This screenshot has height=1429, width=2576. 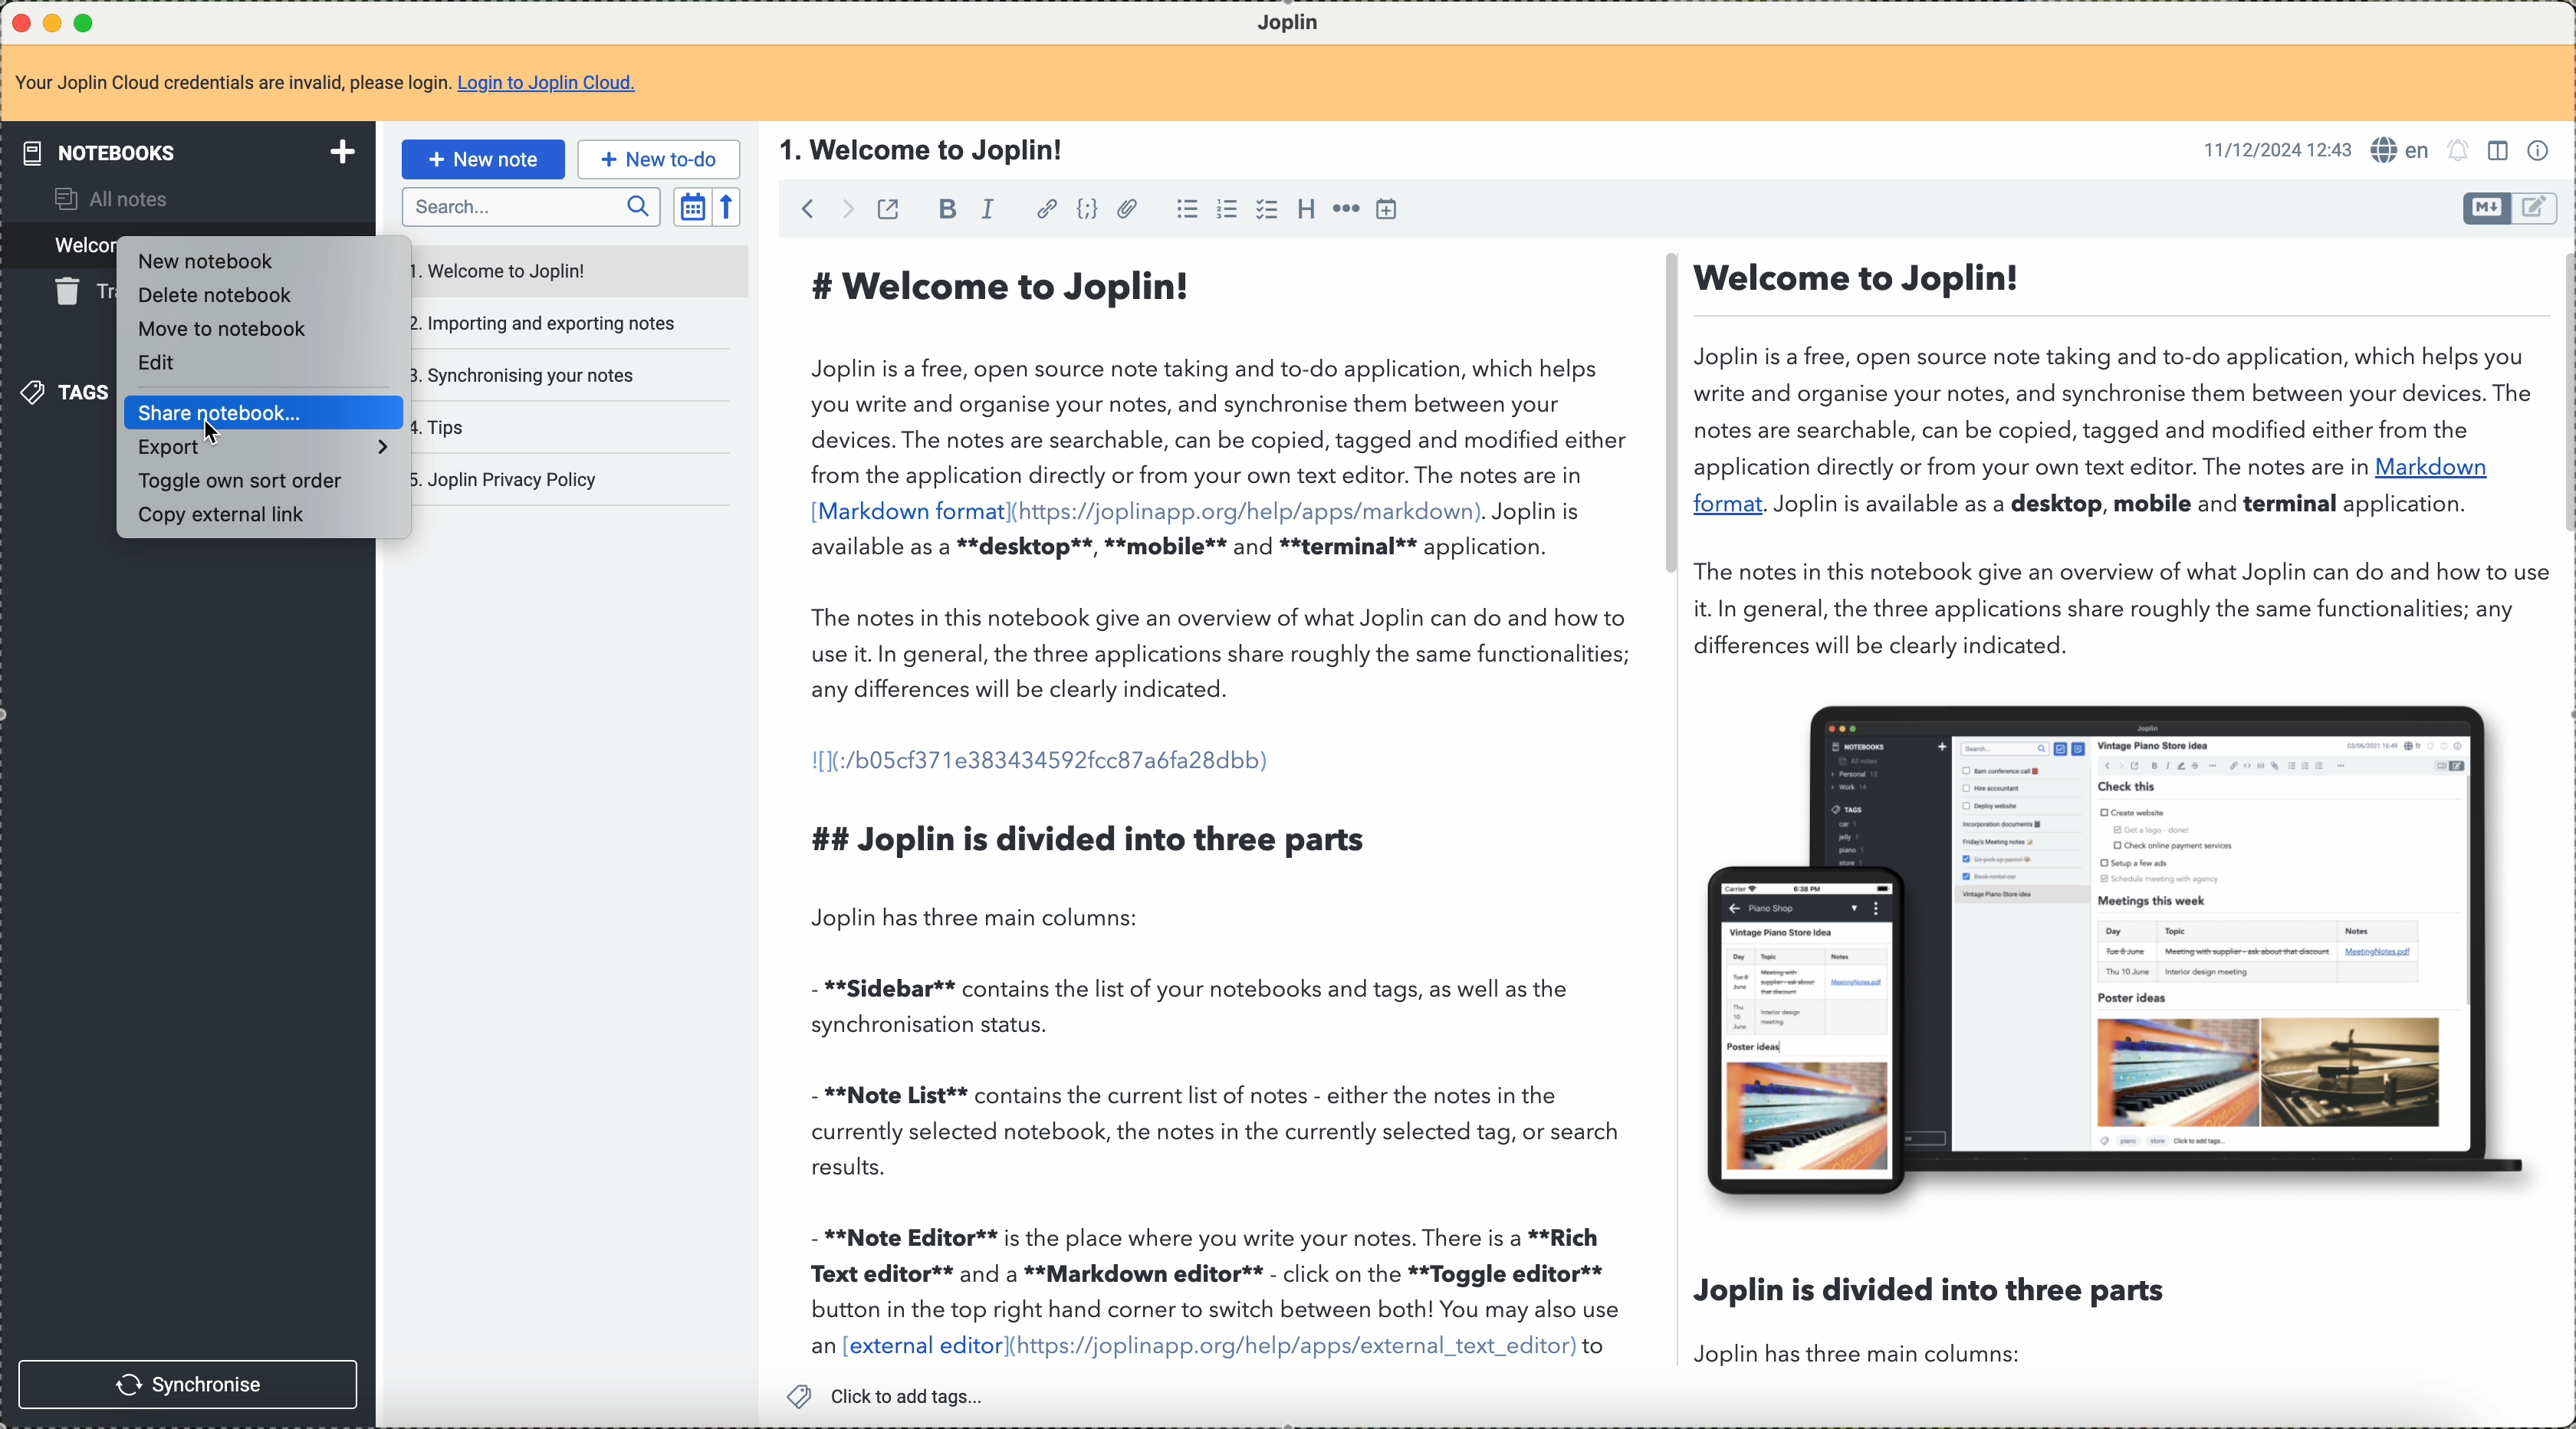 What do you see at coordinates (2119, 947) in the screenshot?
I see `Joplin Mobile and Tab Experience` at bounding box center [2119, 947].